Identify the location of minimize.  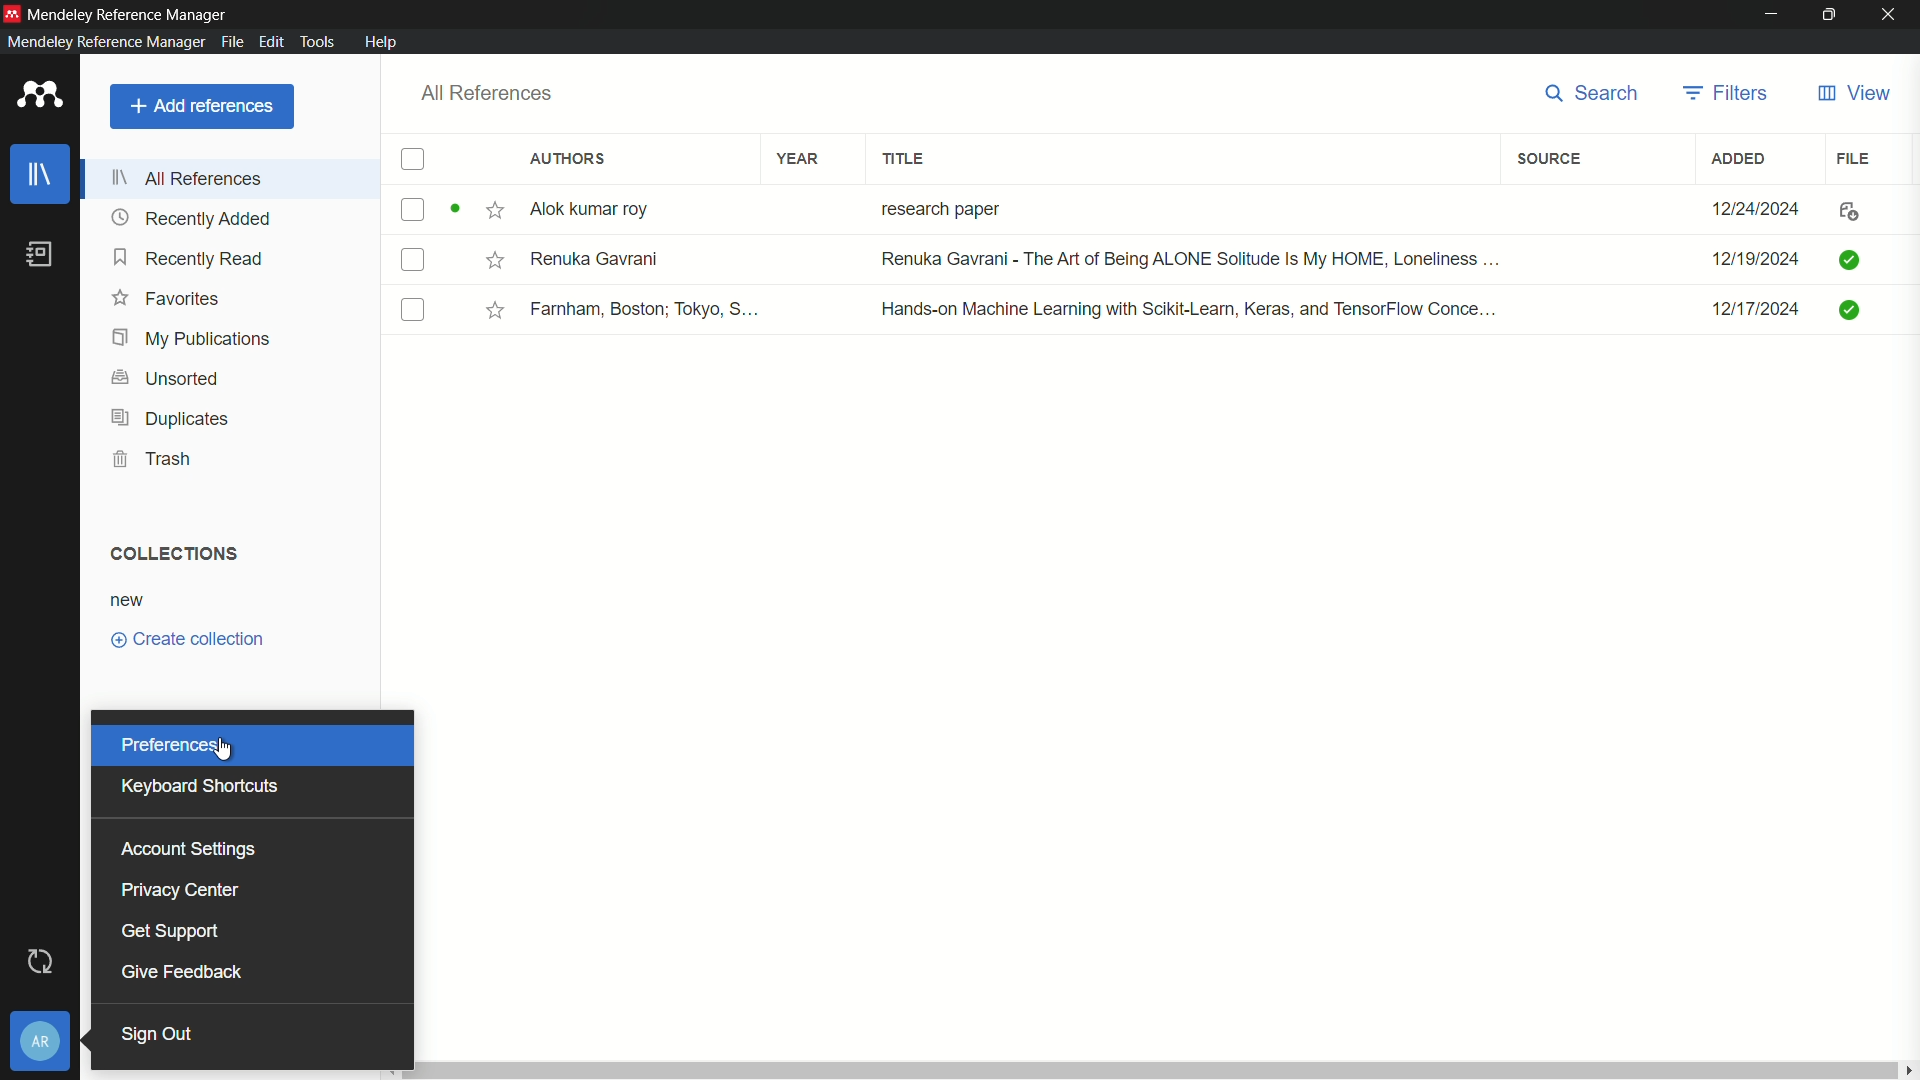
(1769, 15).